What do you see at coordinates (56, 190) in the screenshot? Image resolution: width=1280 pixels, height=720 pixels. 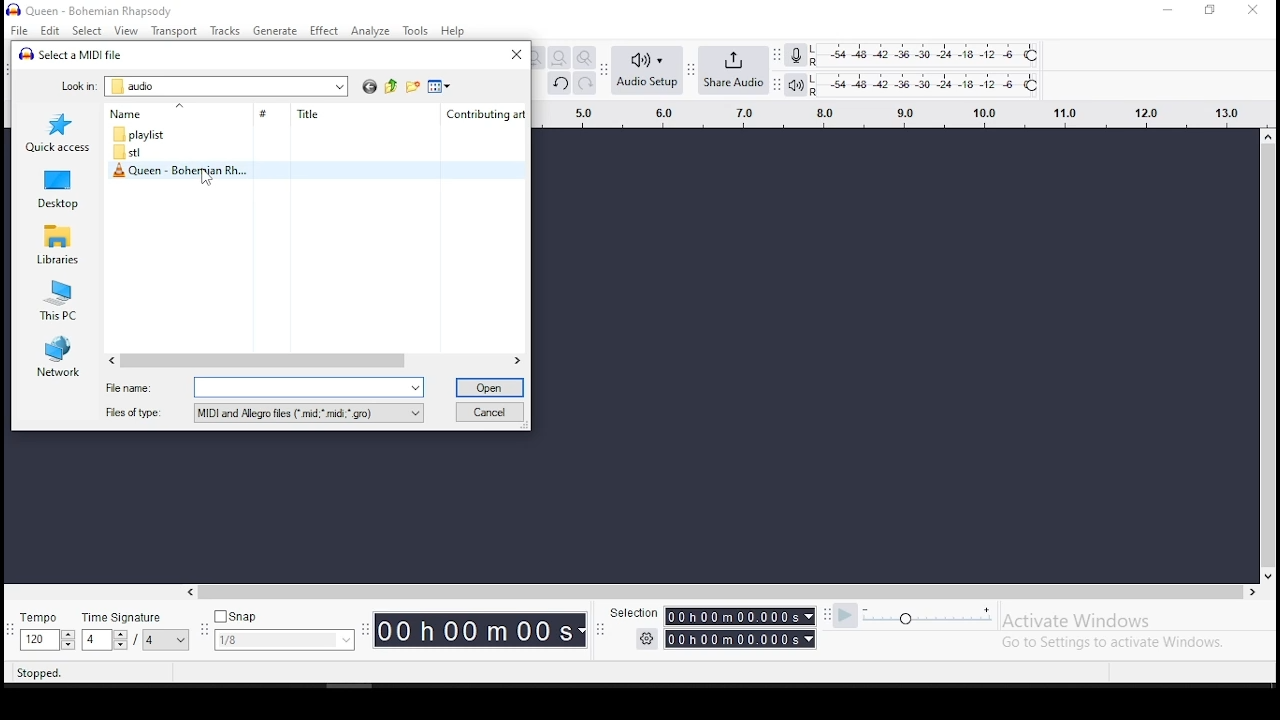 I see `desktop` at bounding box center [56, 190].